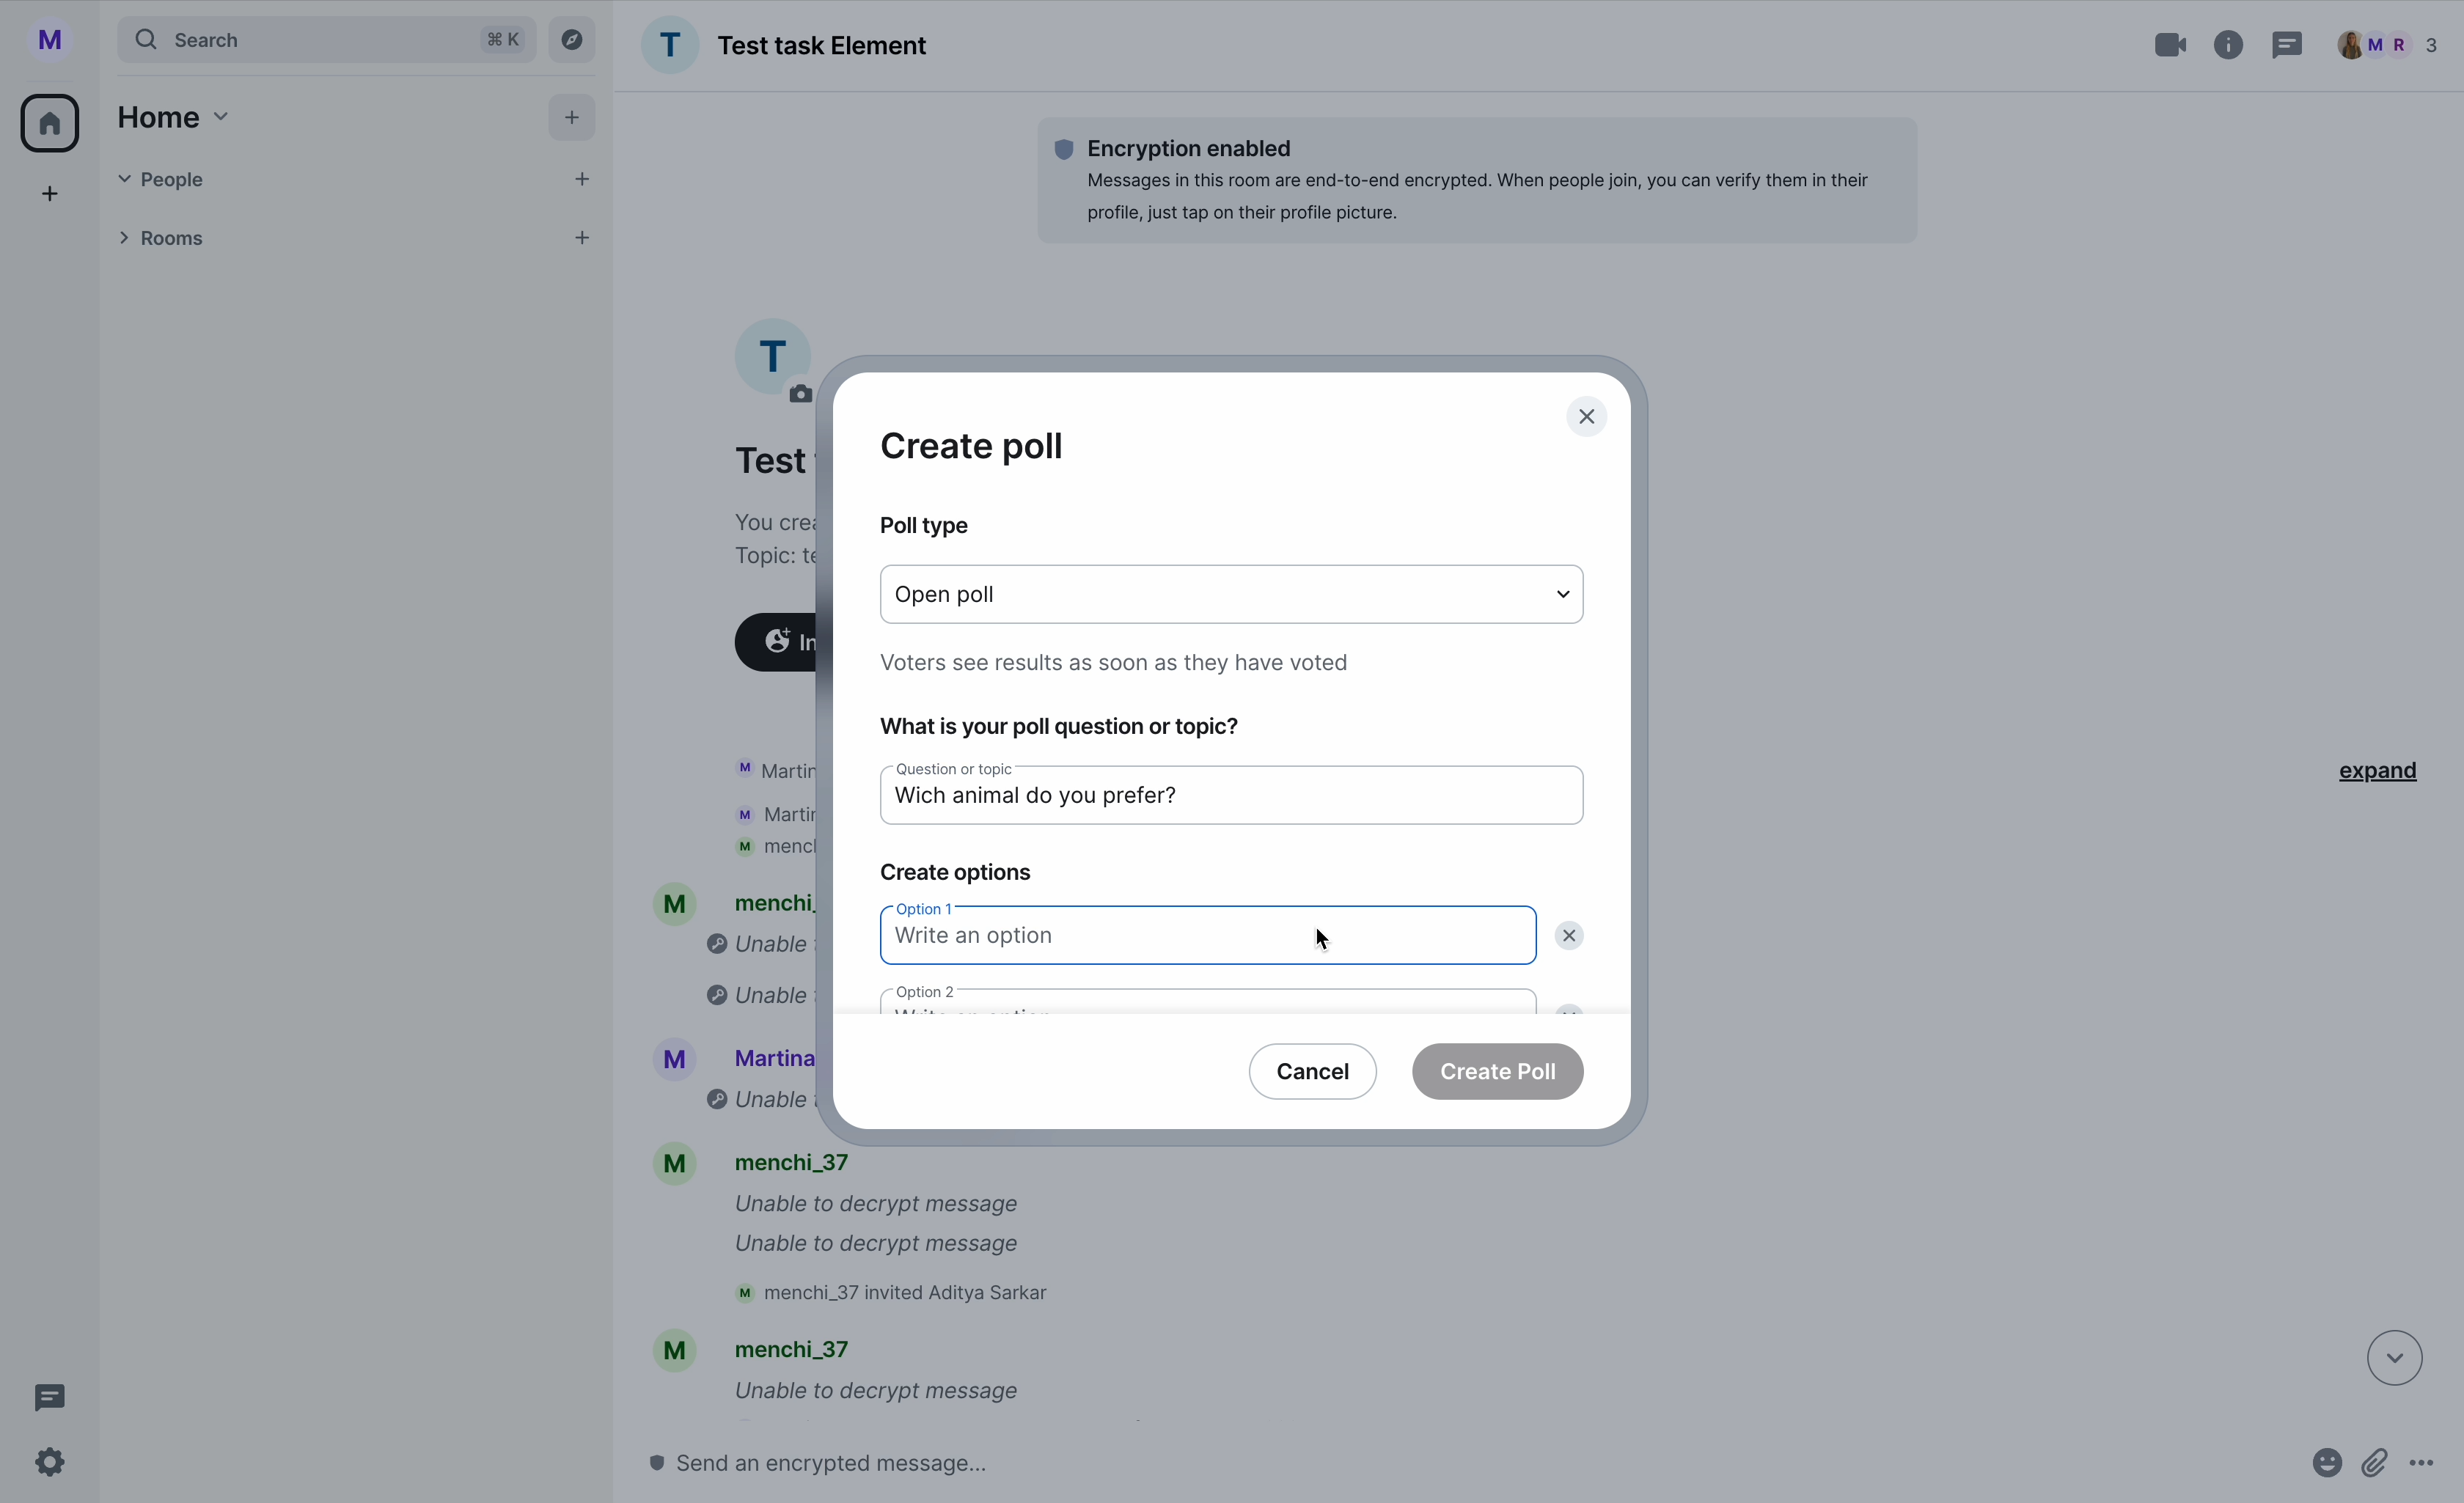 The height and width of the screenshot is (1503, 2464). I want to click on close pop-up, so click(1589, 418).